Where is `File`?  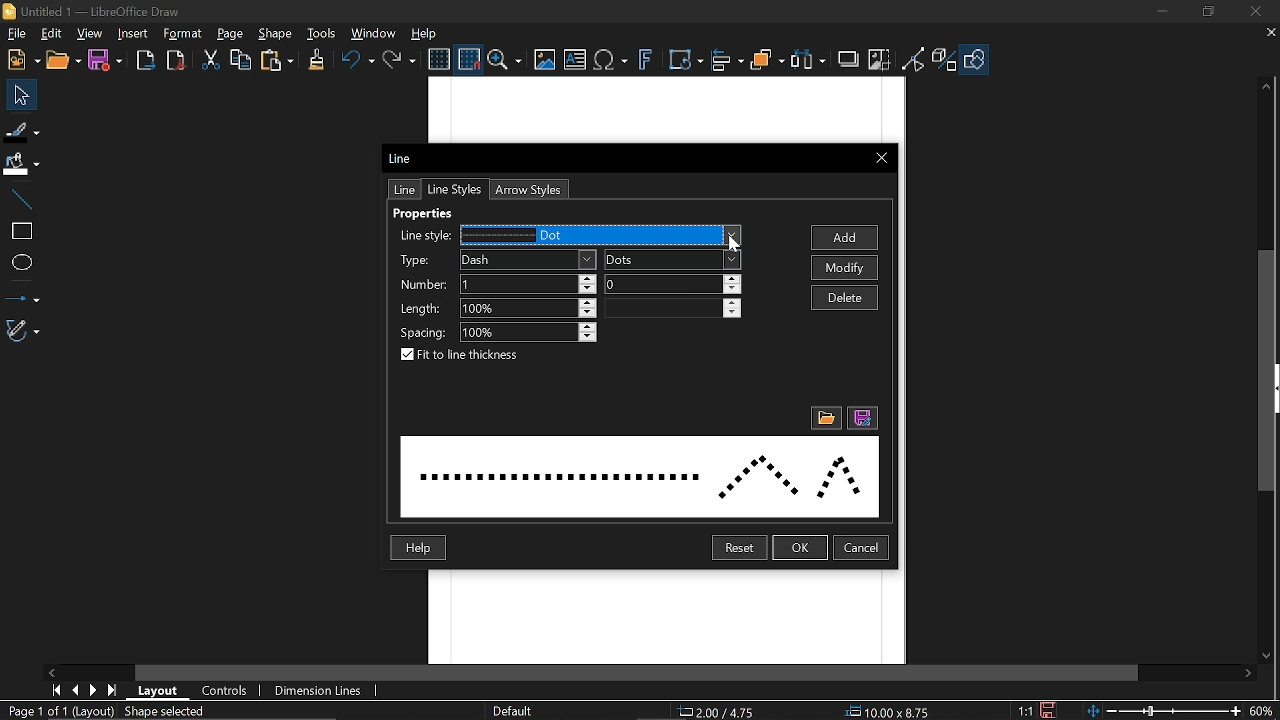 File is located at coordinates (16, 33).